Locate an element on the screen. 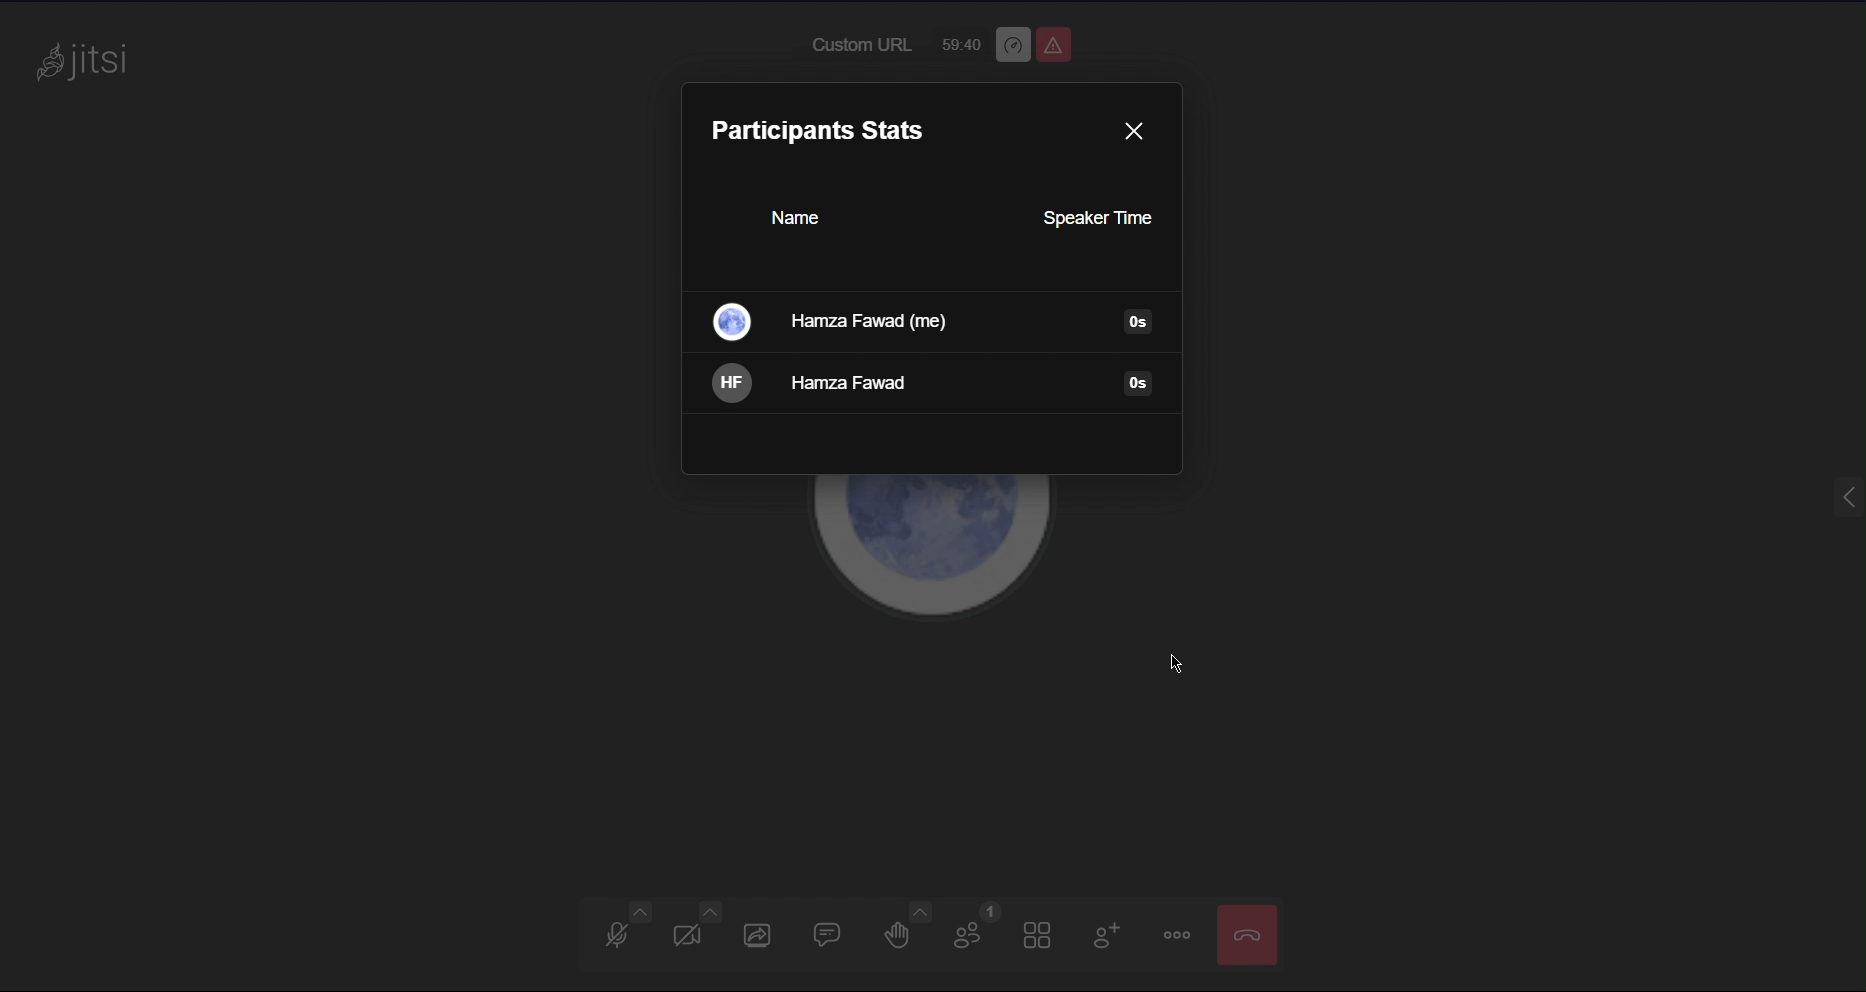 The image size is (1866, 992). Share Screen is located at coordinates (762, 935).